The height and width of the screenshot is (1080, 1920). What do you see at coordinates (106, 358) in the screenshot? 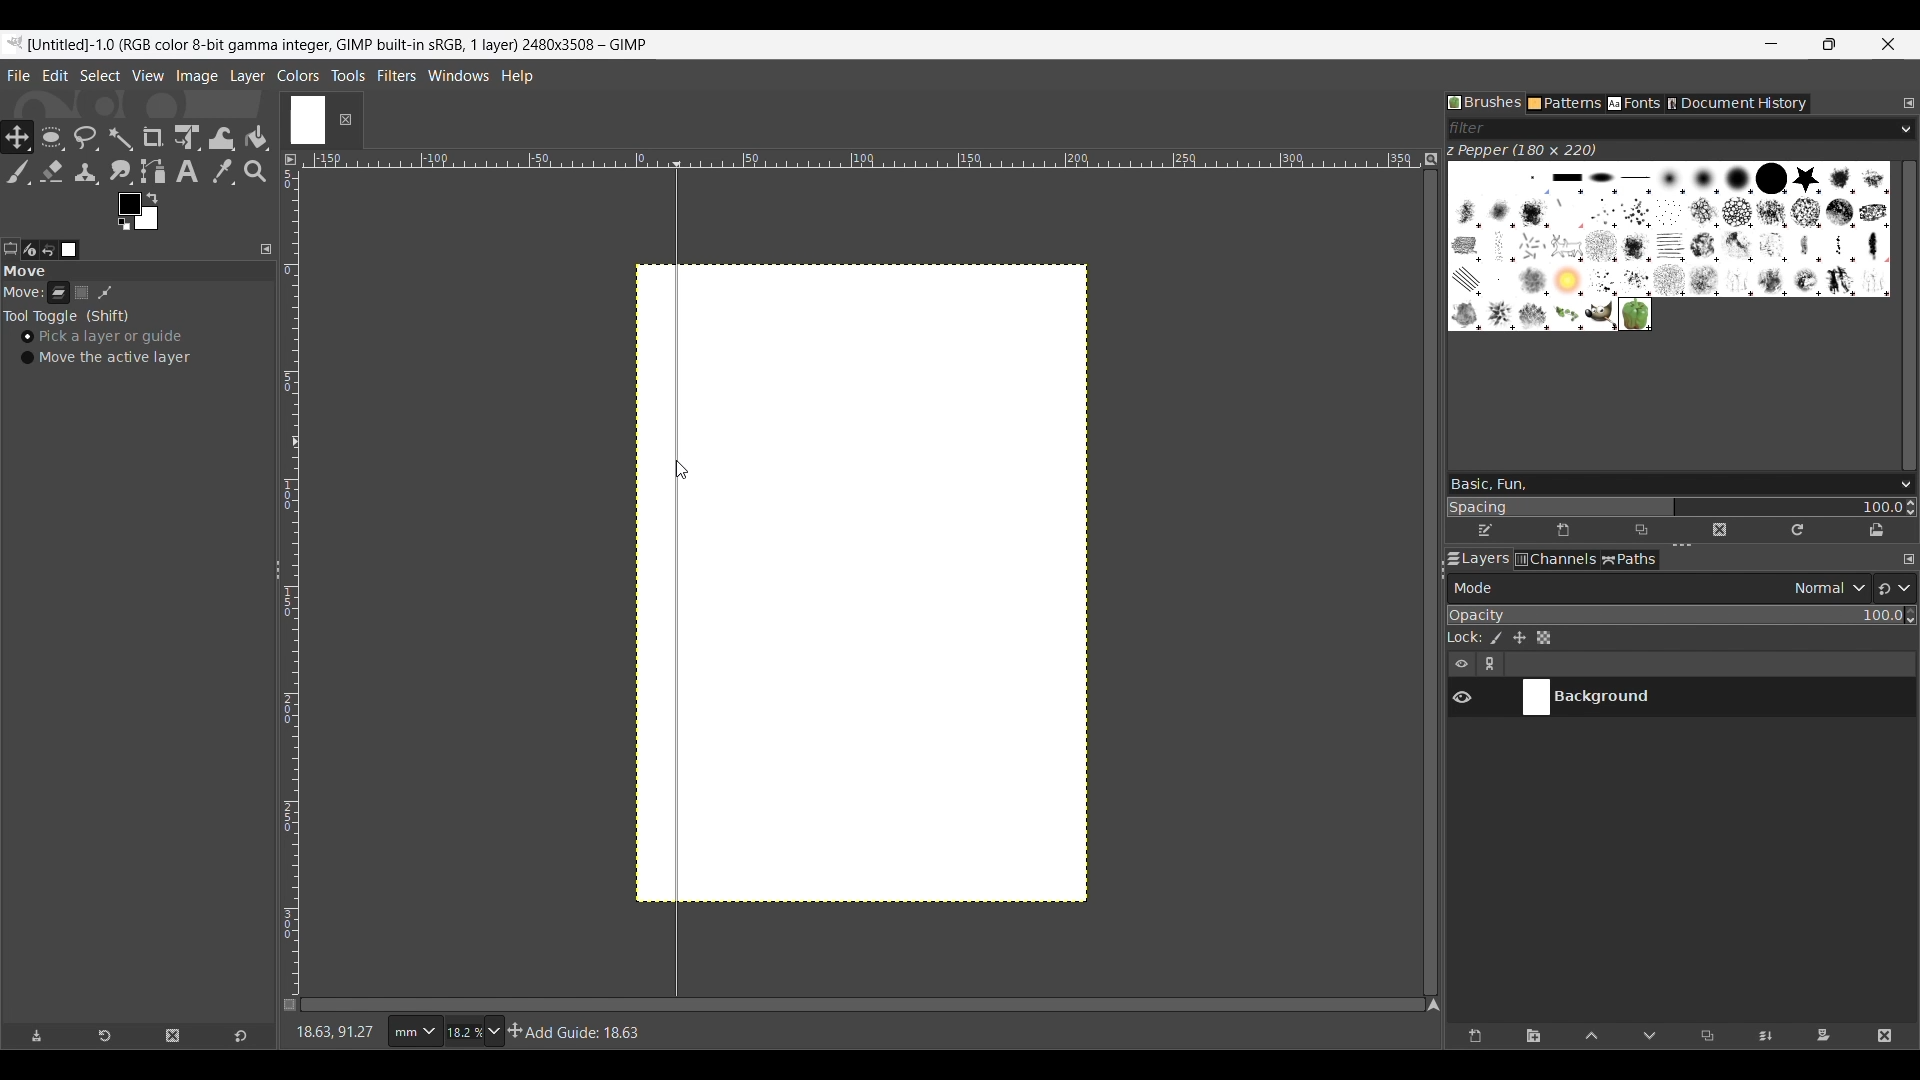
I see `Move the active layer toggle` at bounding box center [106, 358].